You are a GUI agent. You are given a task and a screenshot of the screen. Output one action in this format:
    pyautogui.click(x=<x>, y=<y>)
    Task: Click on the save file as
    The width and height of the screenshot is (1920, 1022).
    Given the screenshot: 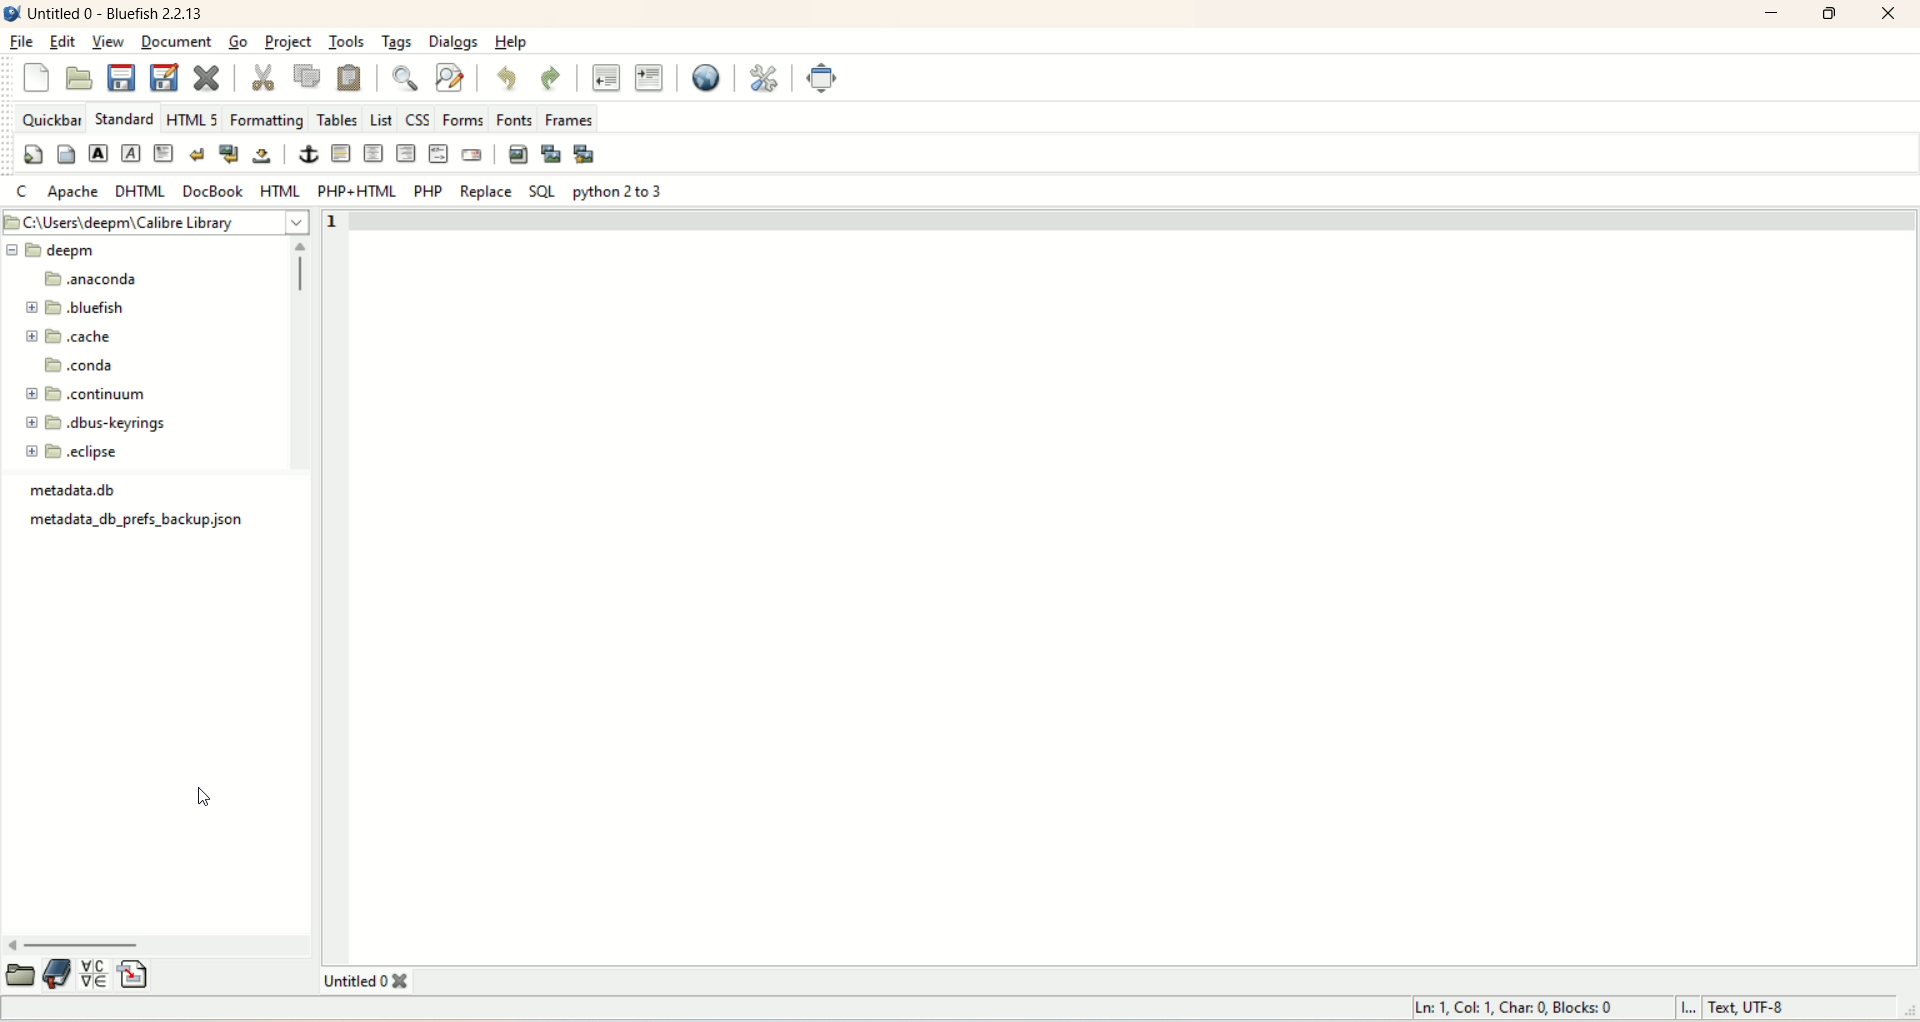 What is the action you would take?
    pyautogui.click(x=163, y=77)
    